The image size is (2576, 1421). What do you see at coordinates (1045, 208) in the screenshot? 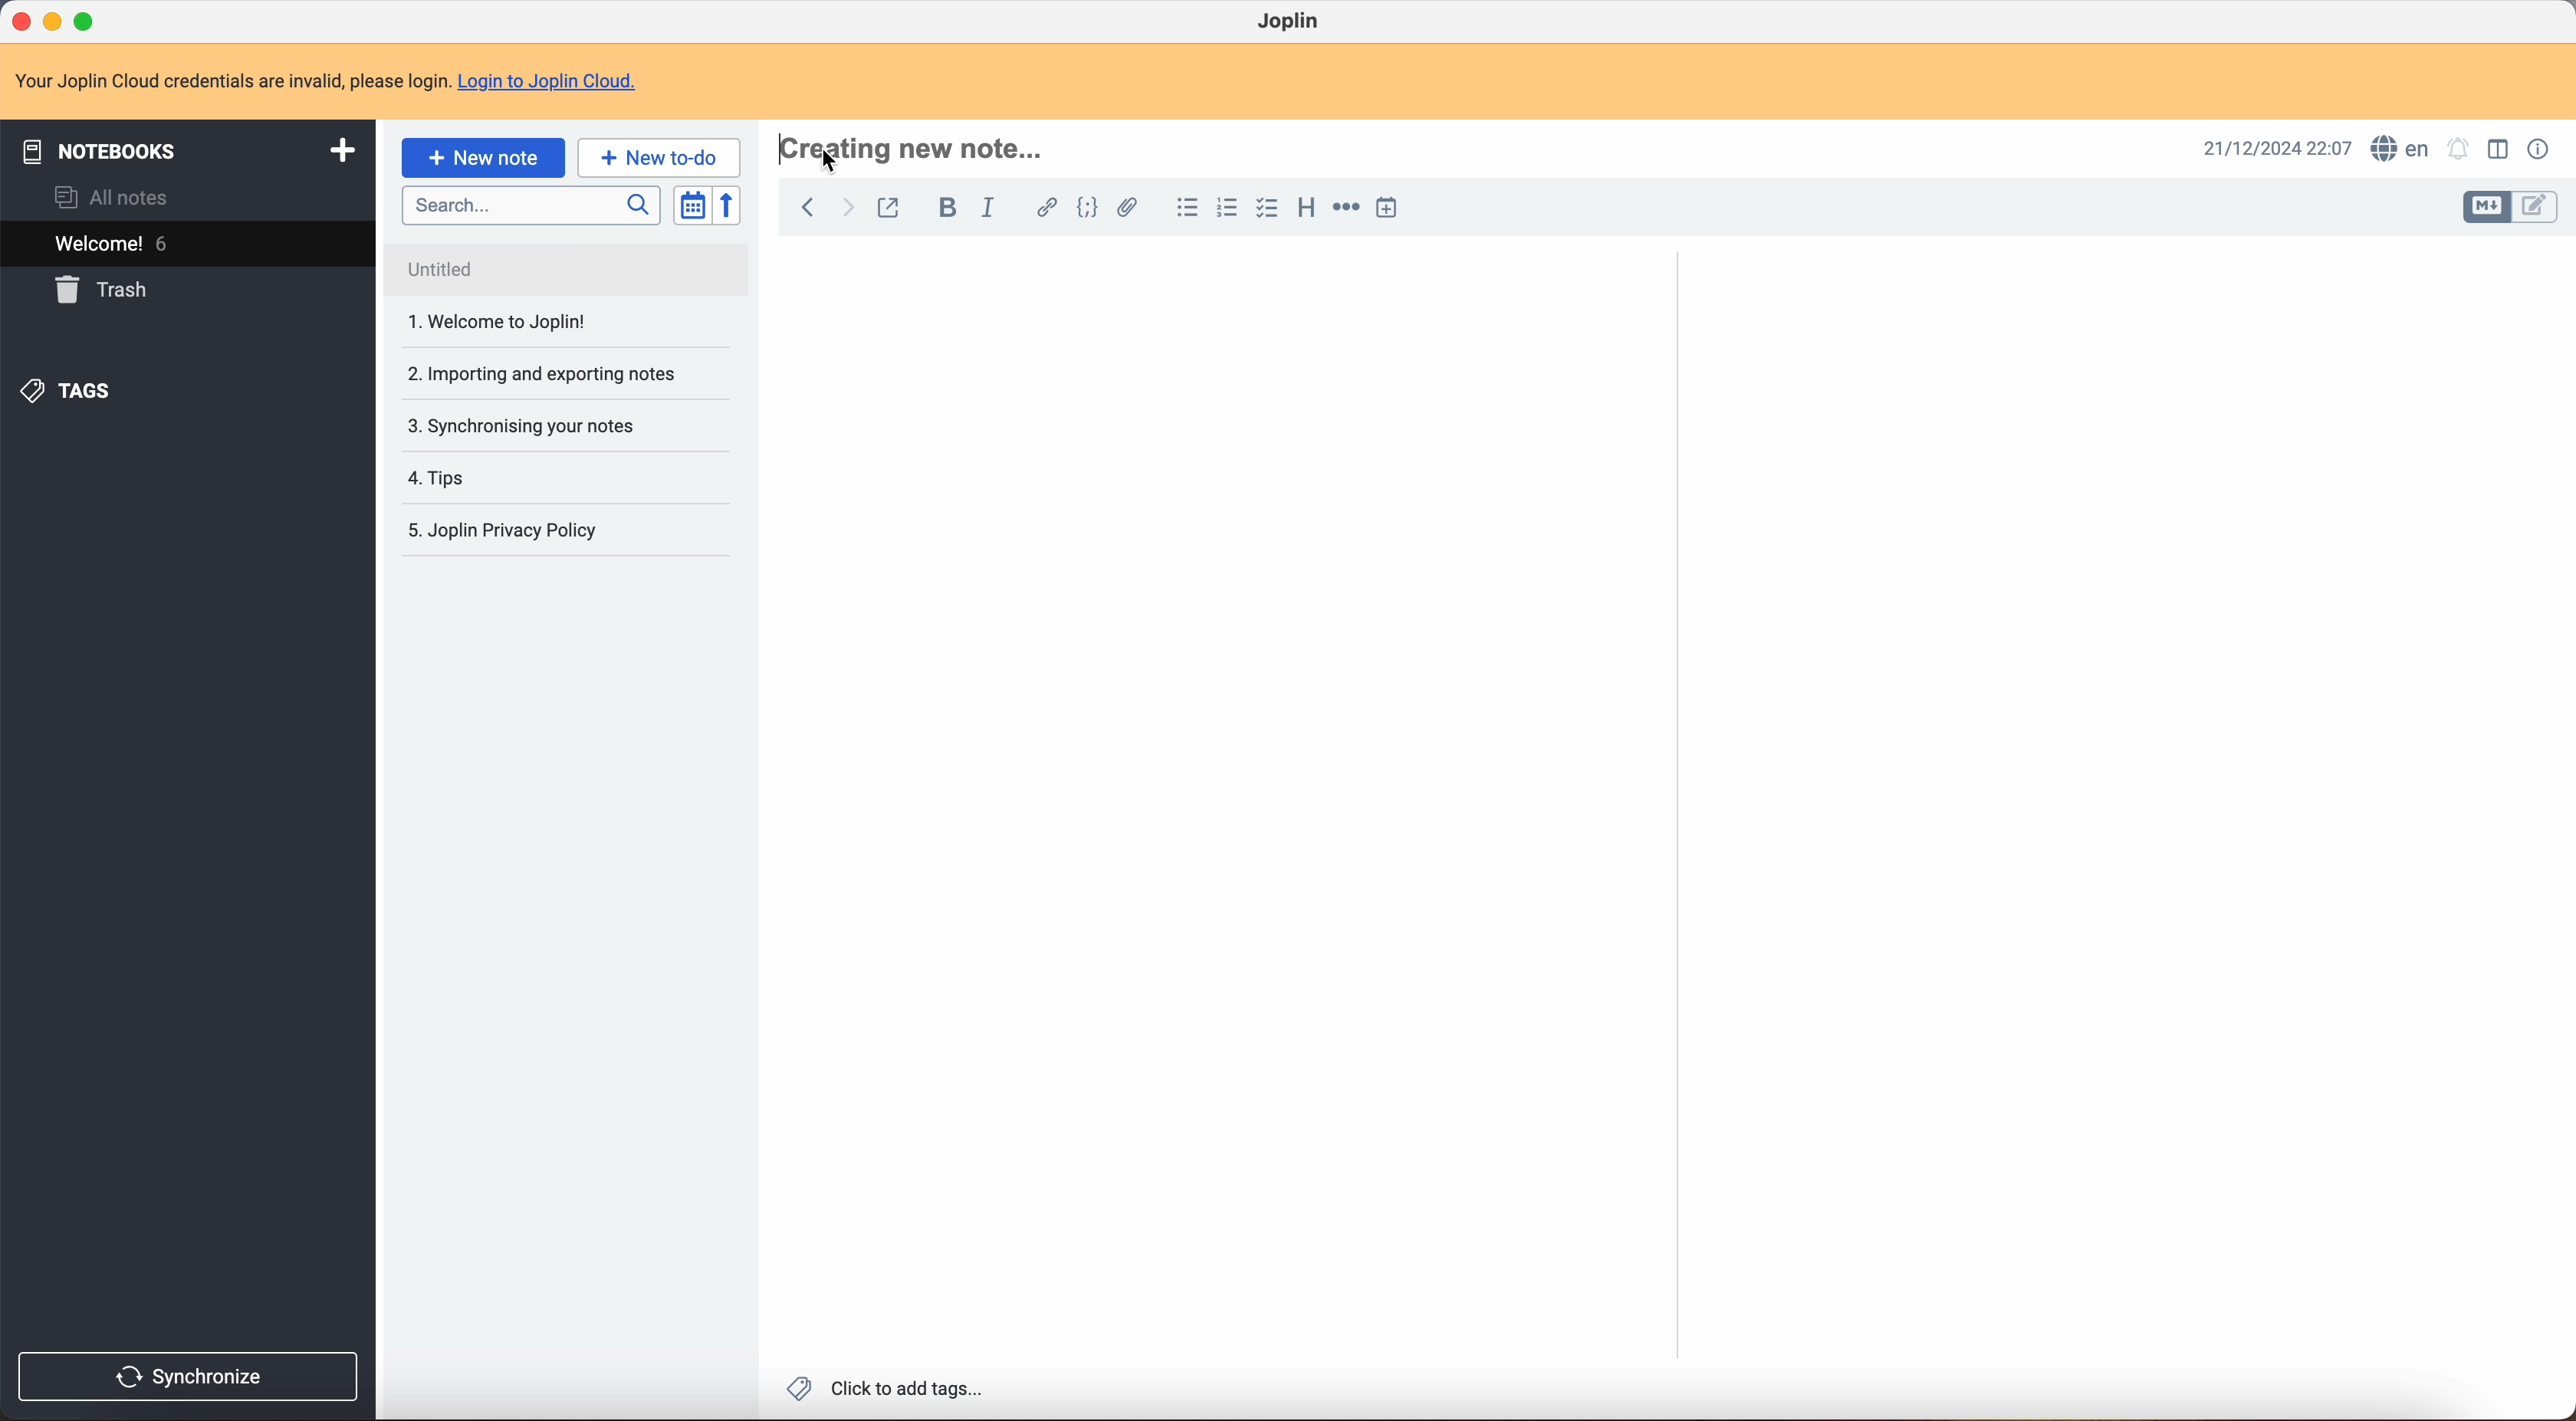
I see `hyperlink` at bounding box center [1045, 208].